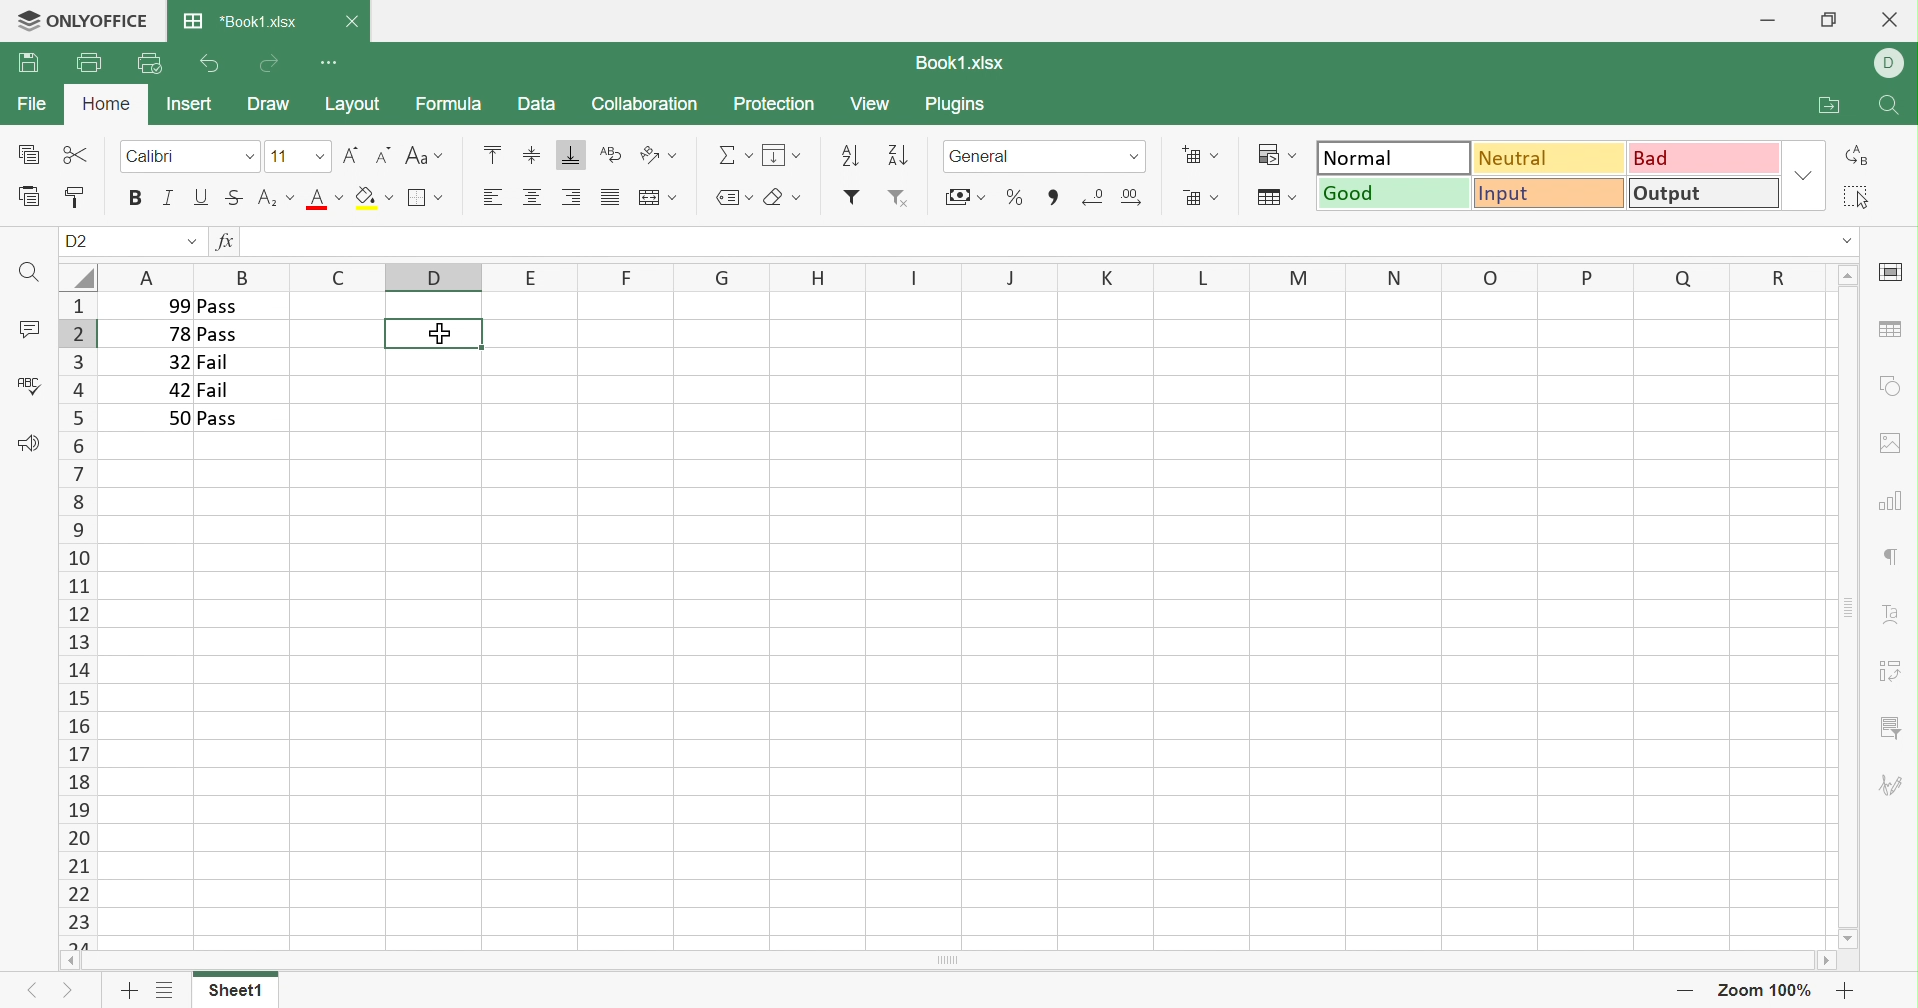 The height and width of the screenshot is (1008, 1918). Describe the element at coordinates (1857, 196) in the screenshot. I see `Select all` at that location.